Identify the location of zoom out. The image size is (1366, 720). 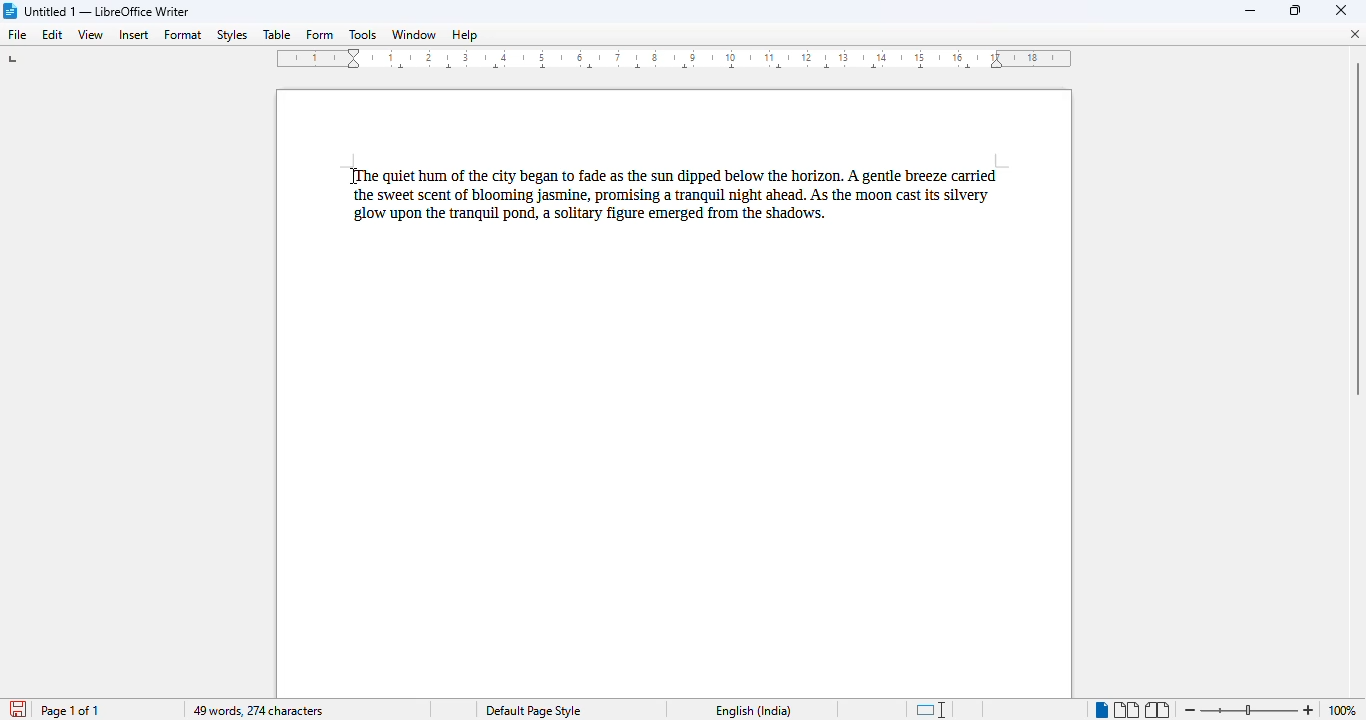
(1192, 710).